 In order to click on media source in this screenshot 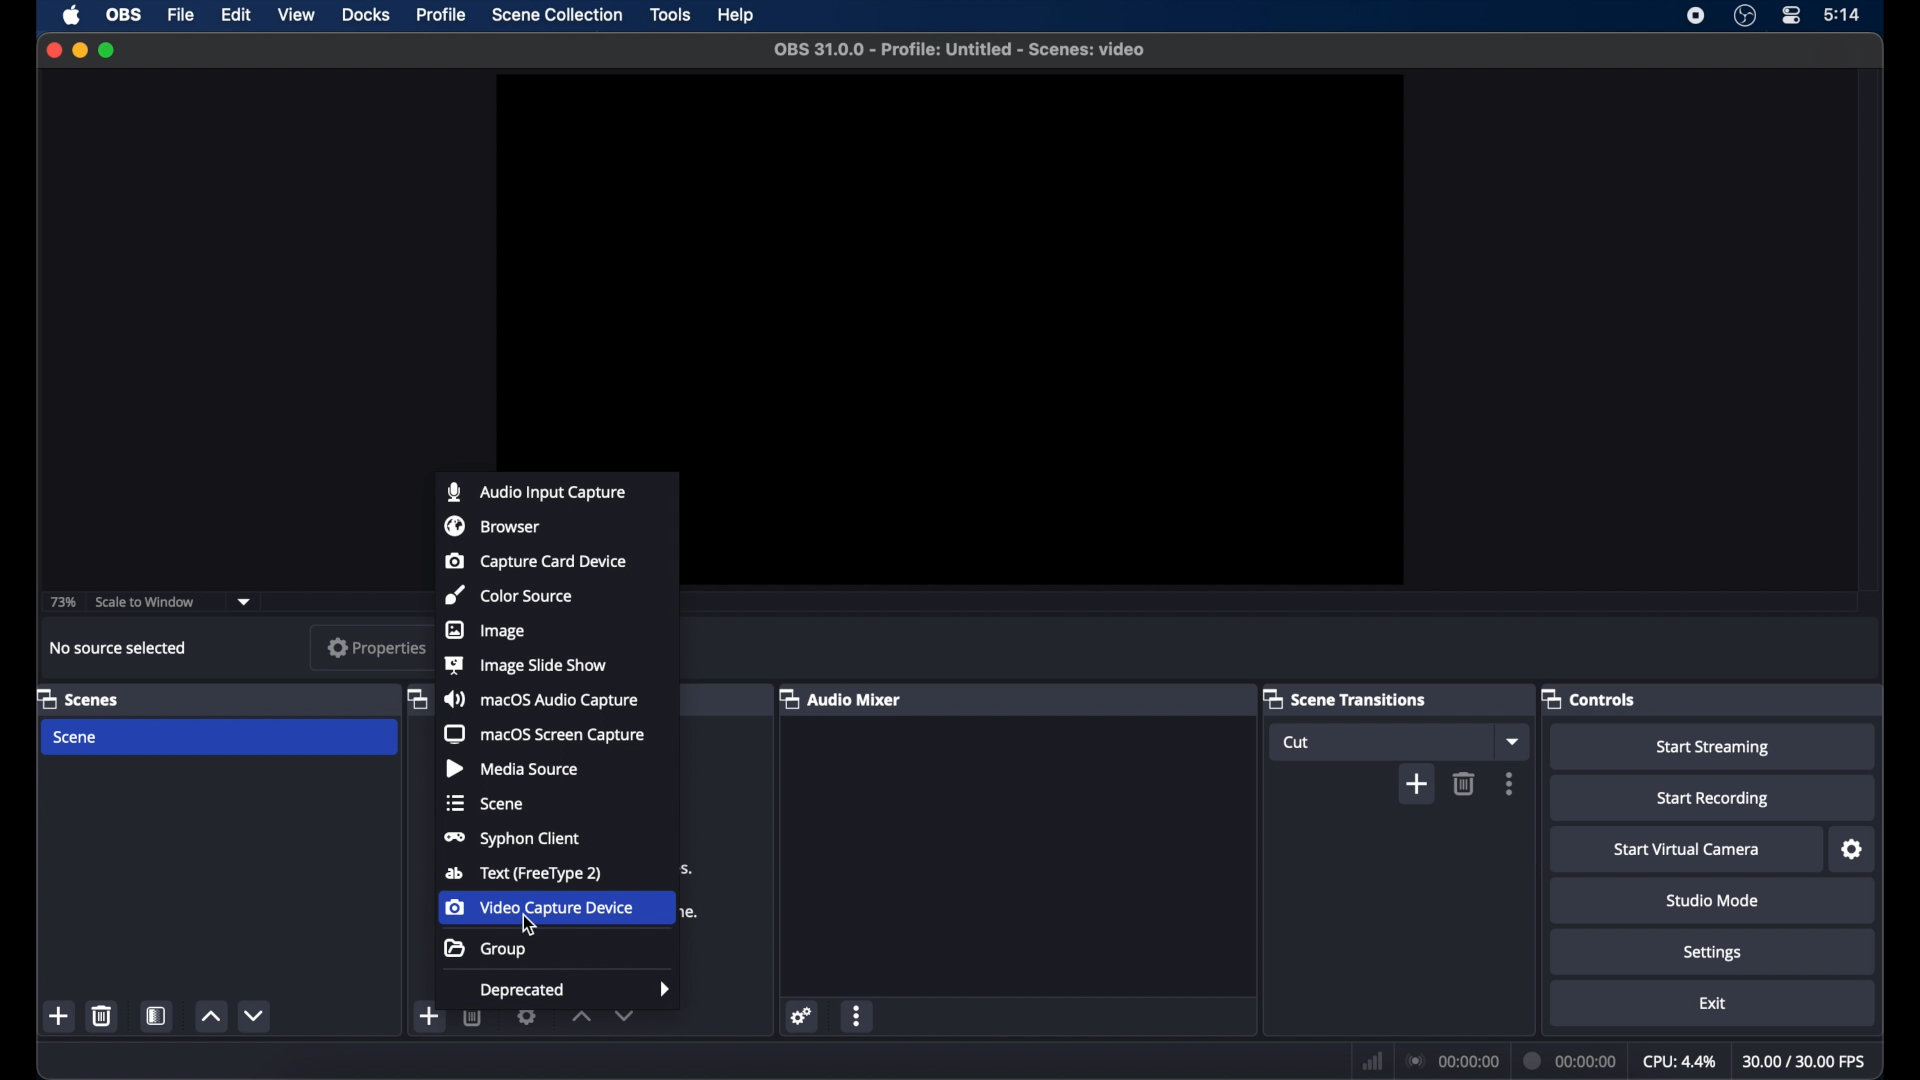, I will do `click(511, 768)`.